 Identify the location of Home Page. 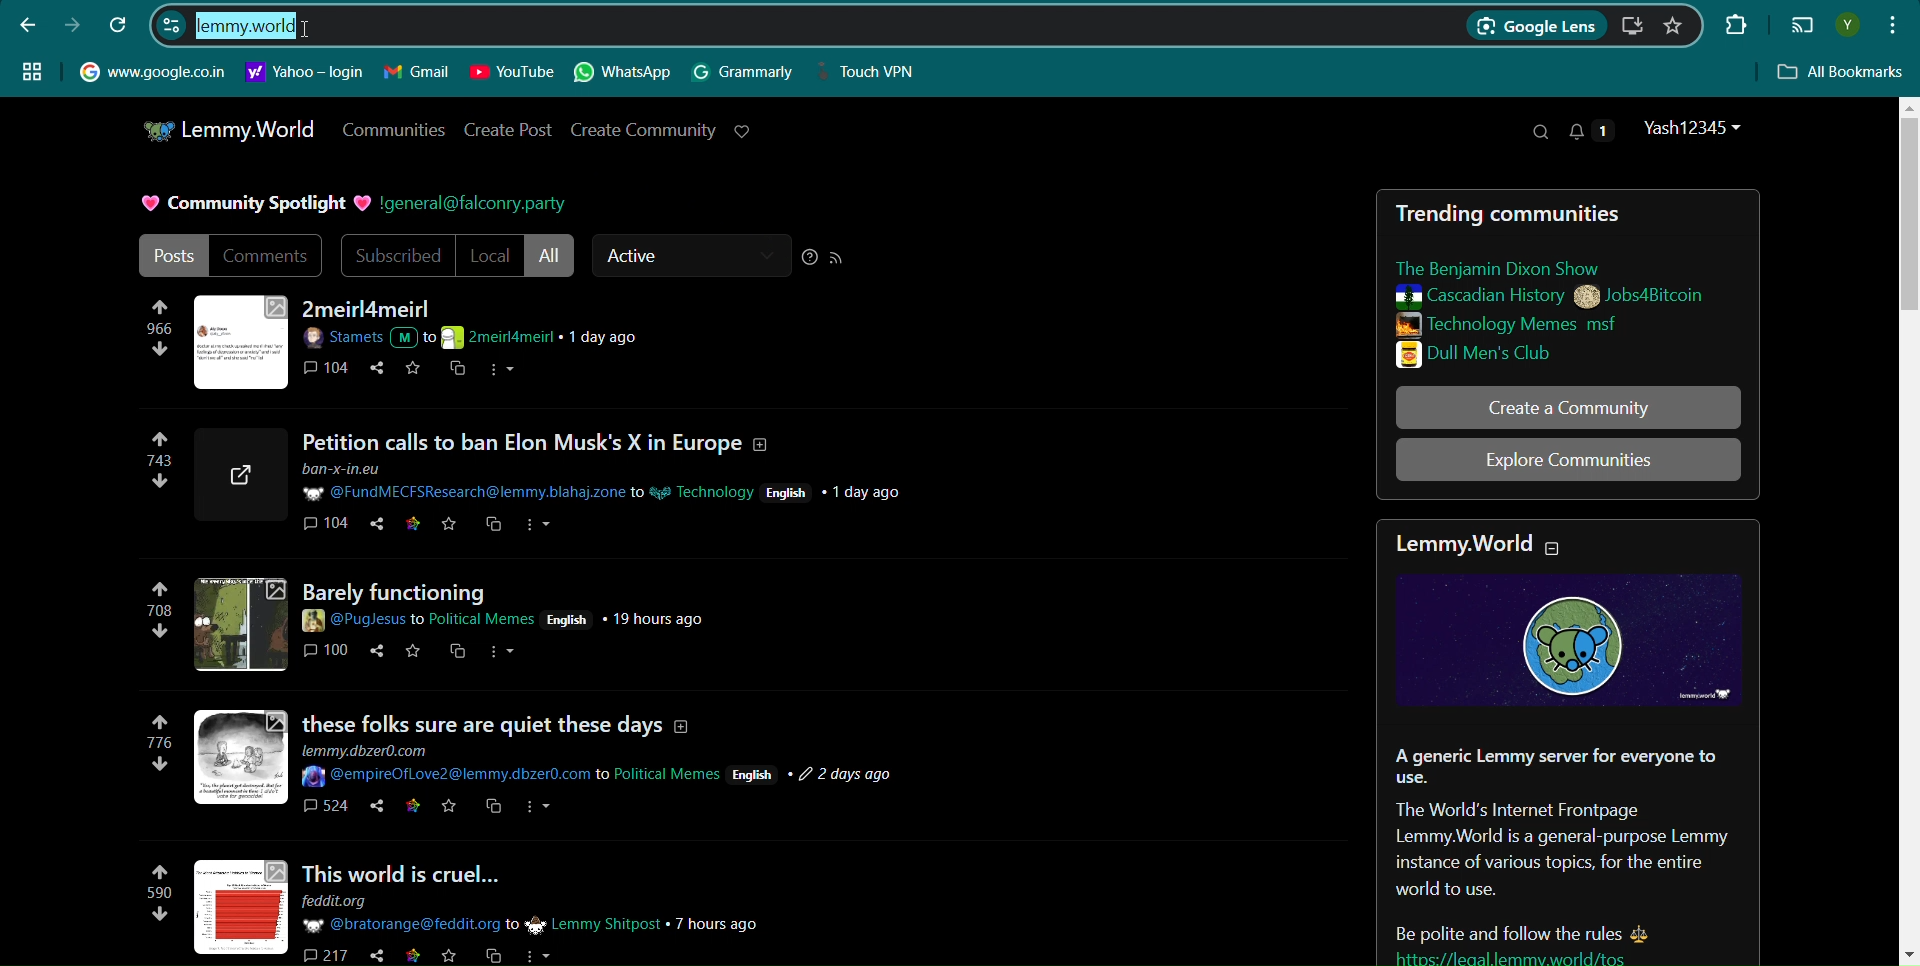
(227, 130).